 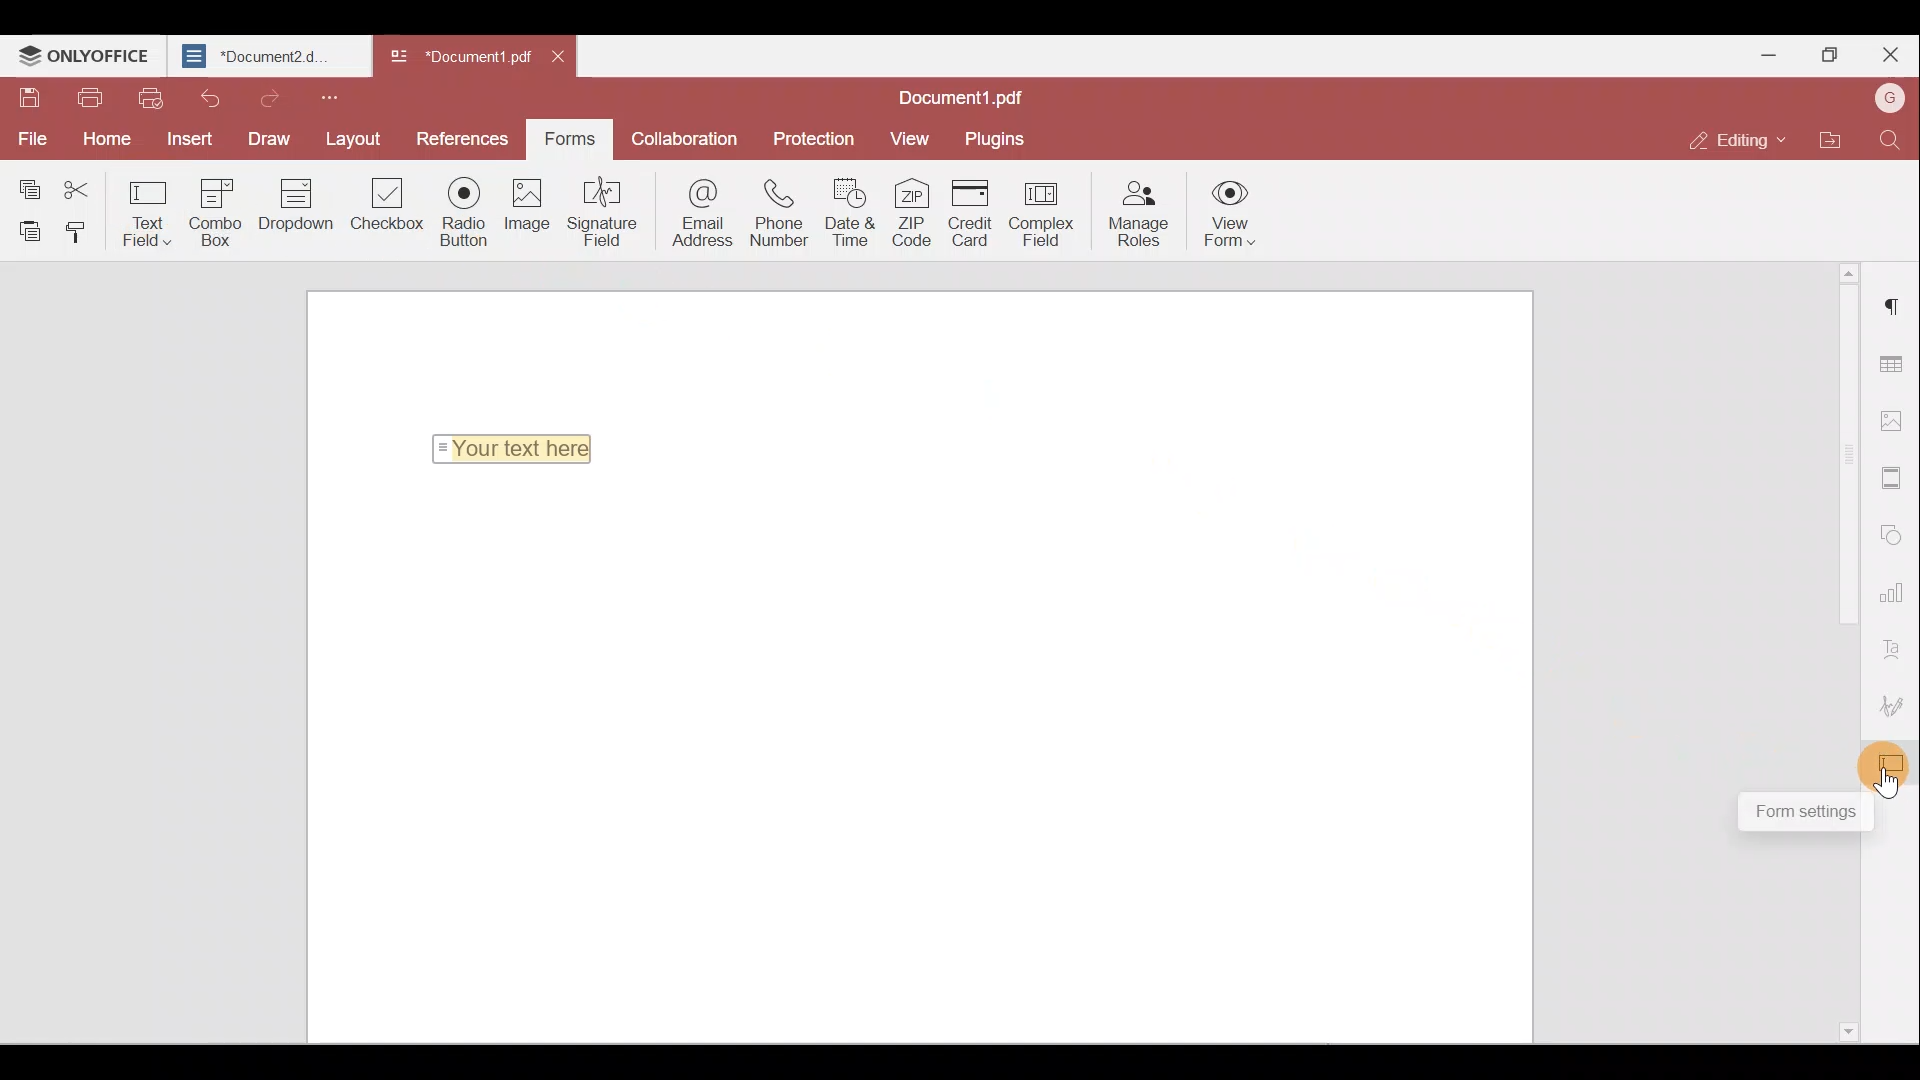 I want to click on Table settings, so click(x=1894, y=358).